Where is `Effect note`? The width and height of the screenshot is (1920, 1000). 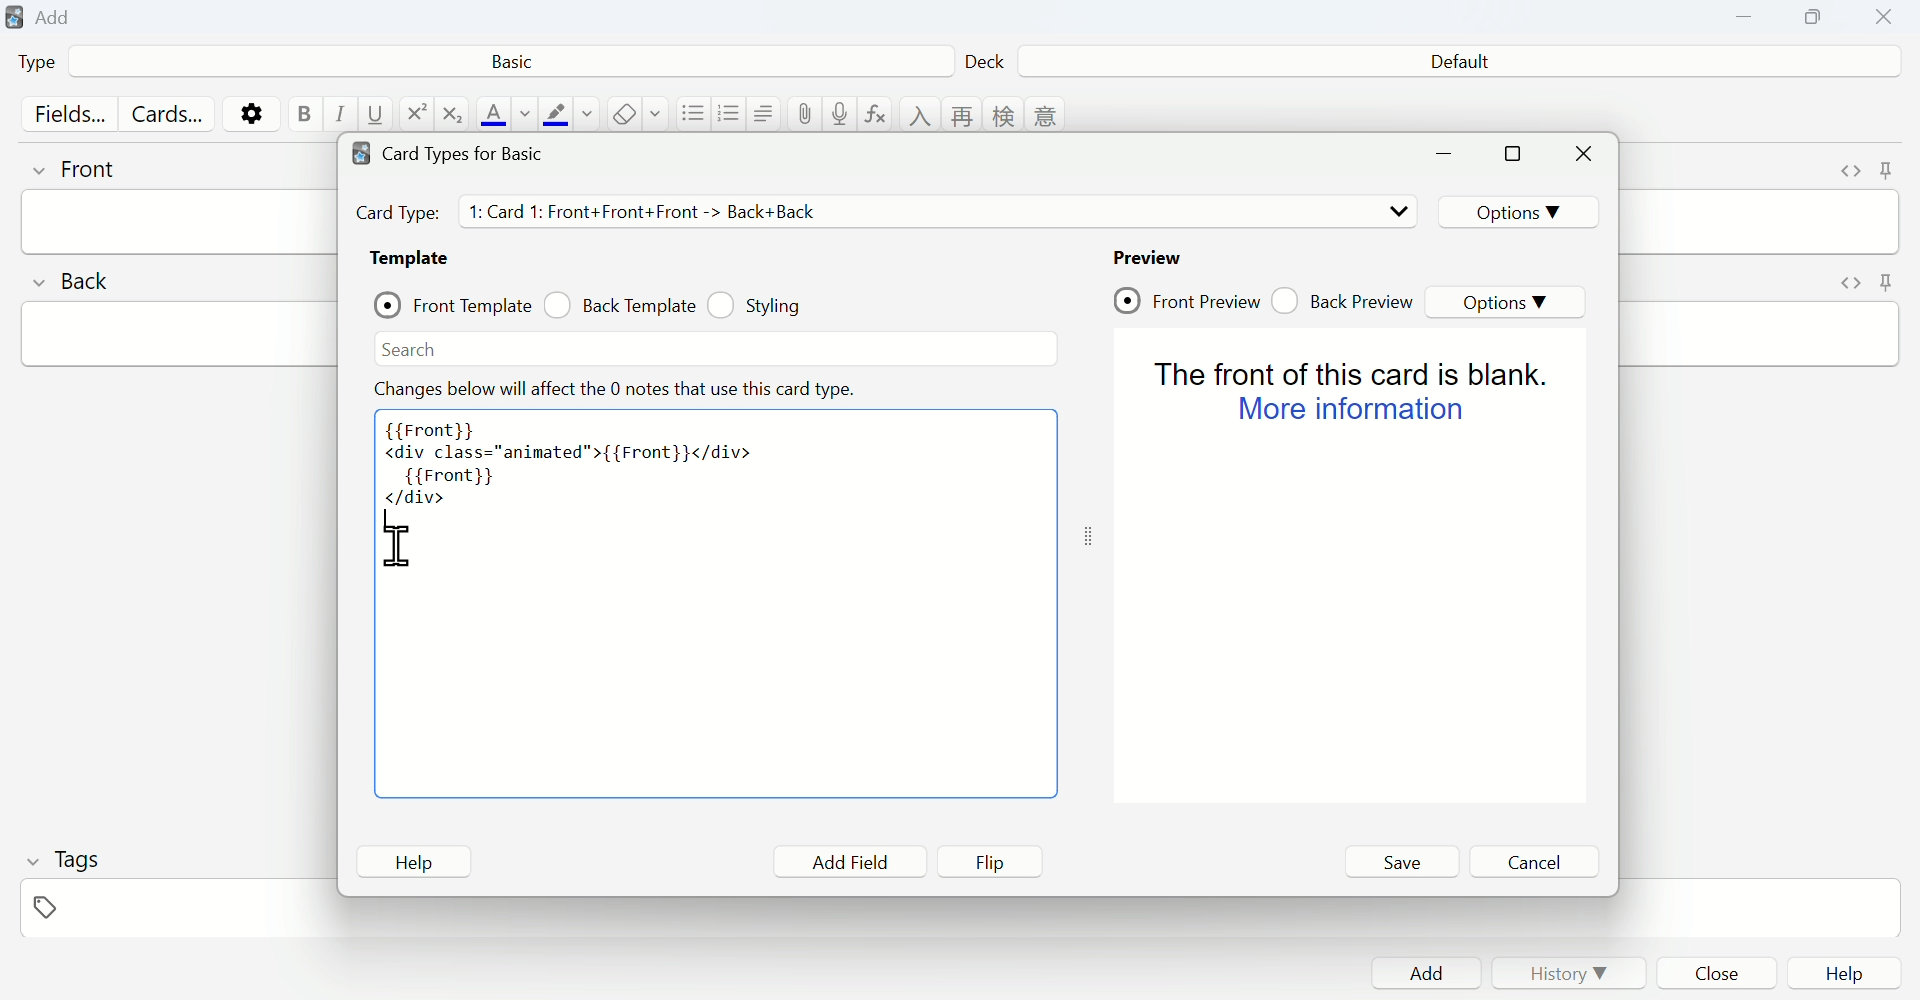 Effect note is located at coordinates (618, 387).